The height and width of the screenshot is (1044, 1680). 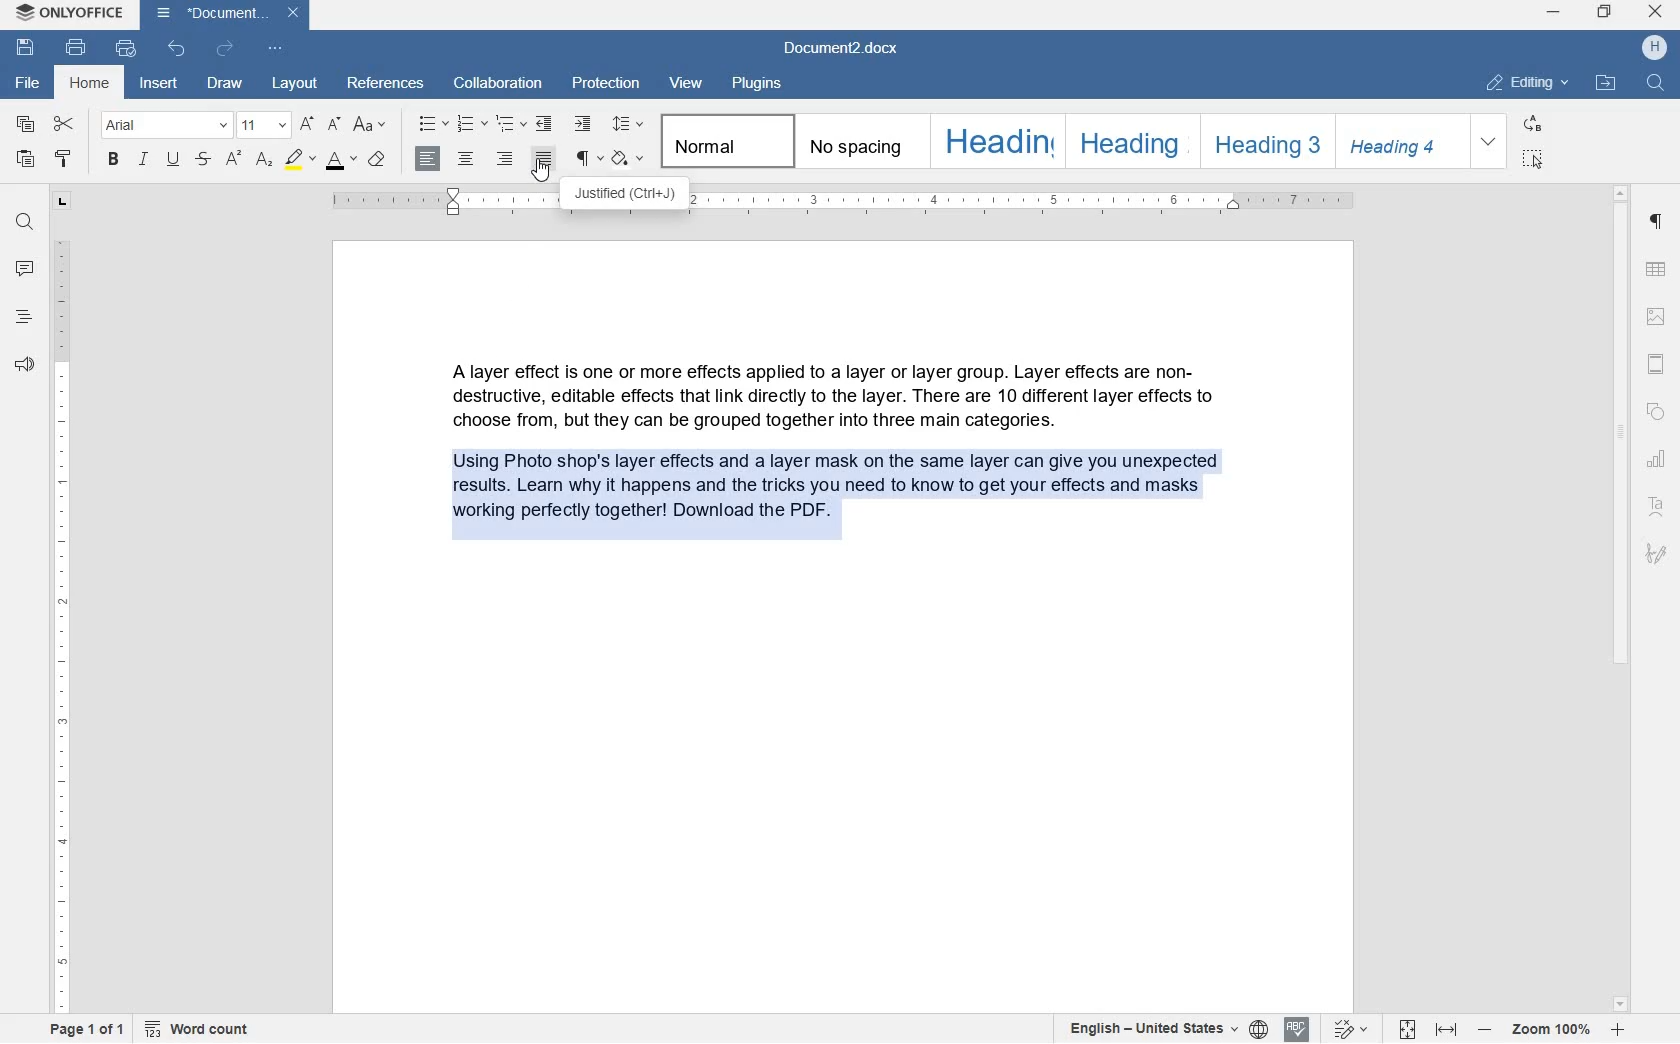 What do you see at coordinates (1656, 315) in the screenshot?
I see `HEADERS & FOOTERS` at bounding box center [1656, 315].